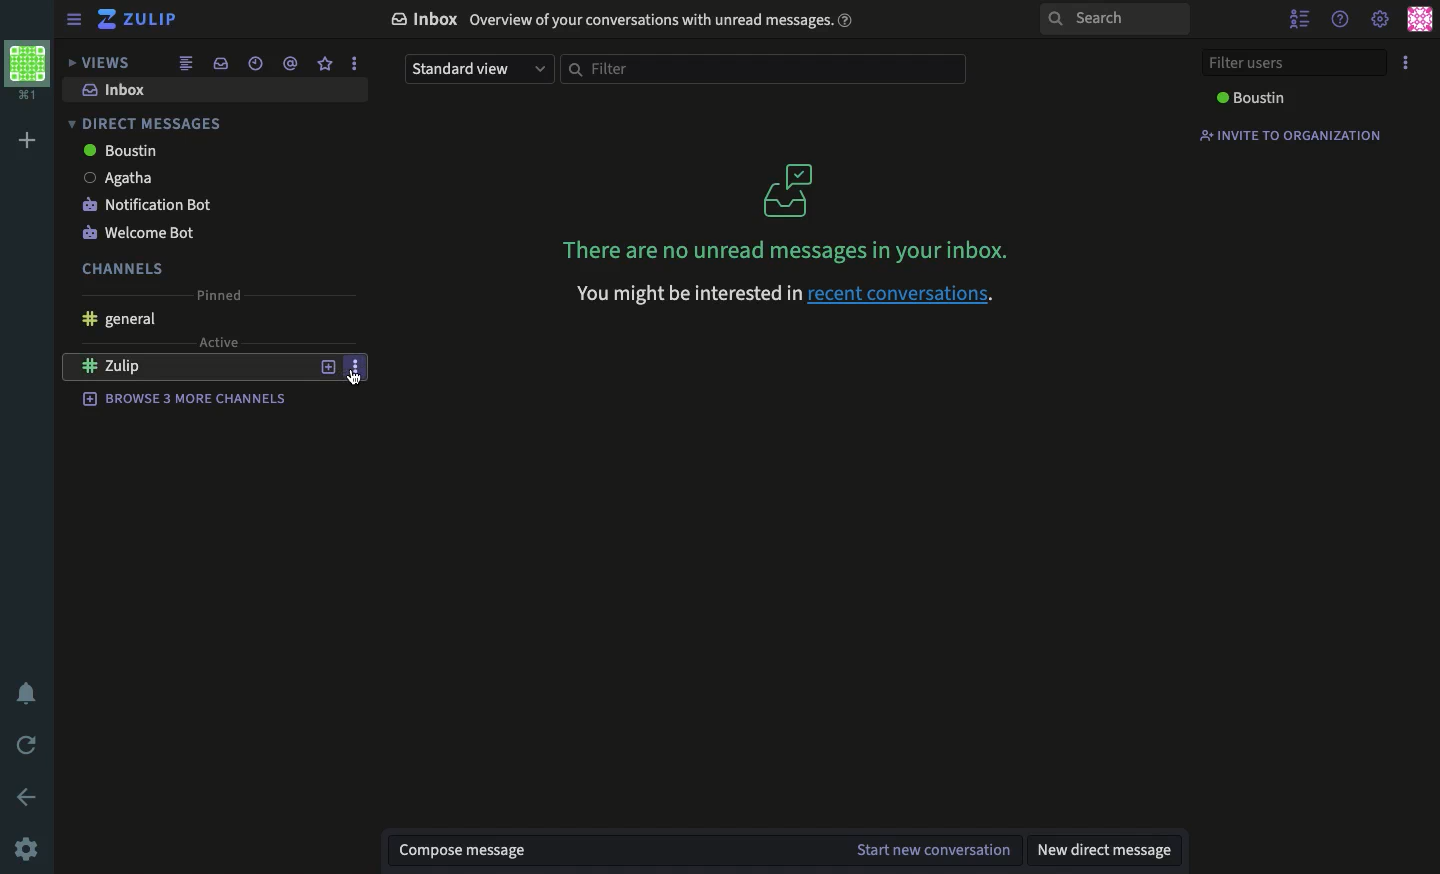  Describe the element at coordinates (1254, 98) in the screenshot. I see `Boustin` at that location.